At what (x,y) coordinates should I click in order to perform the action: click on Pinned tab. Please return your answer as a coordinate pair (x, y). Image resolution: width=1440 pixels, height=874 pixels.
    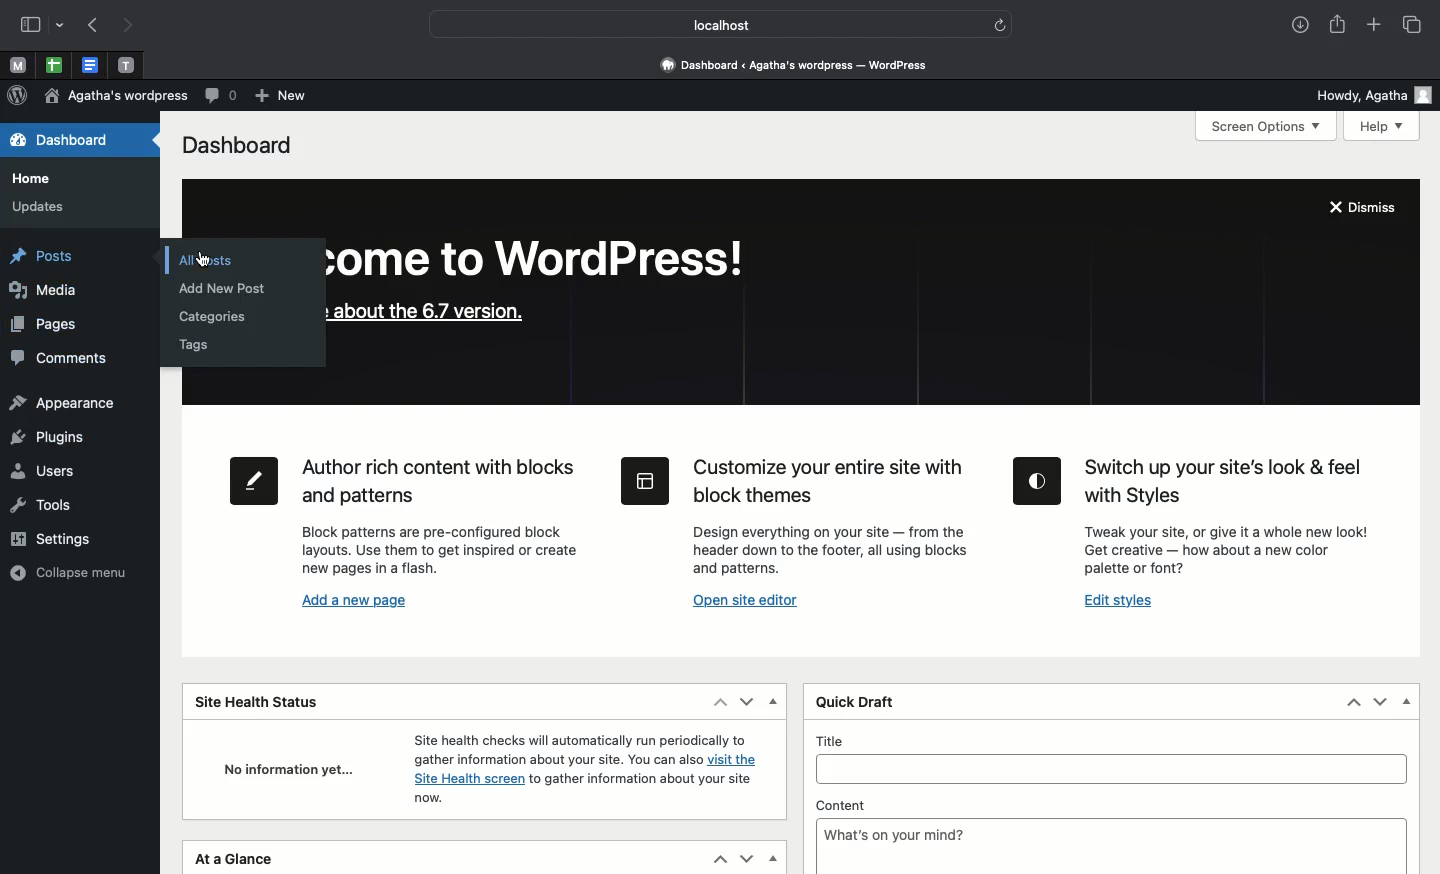
    Looking at the image, I should click on (126, 64).